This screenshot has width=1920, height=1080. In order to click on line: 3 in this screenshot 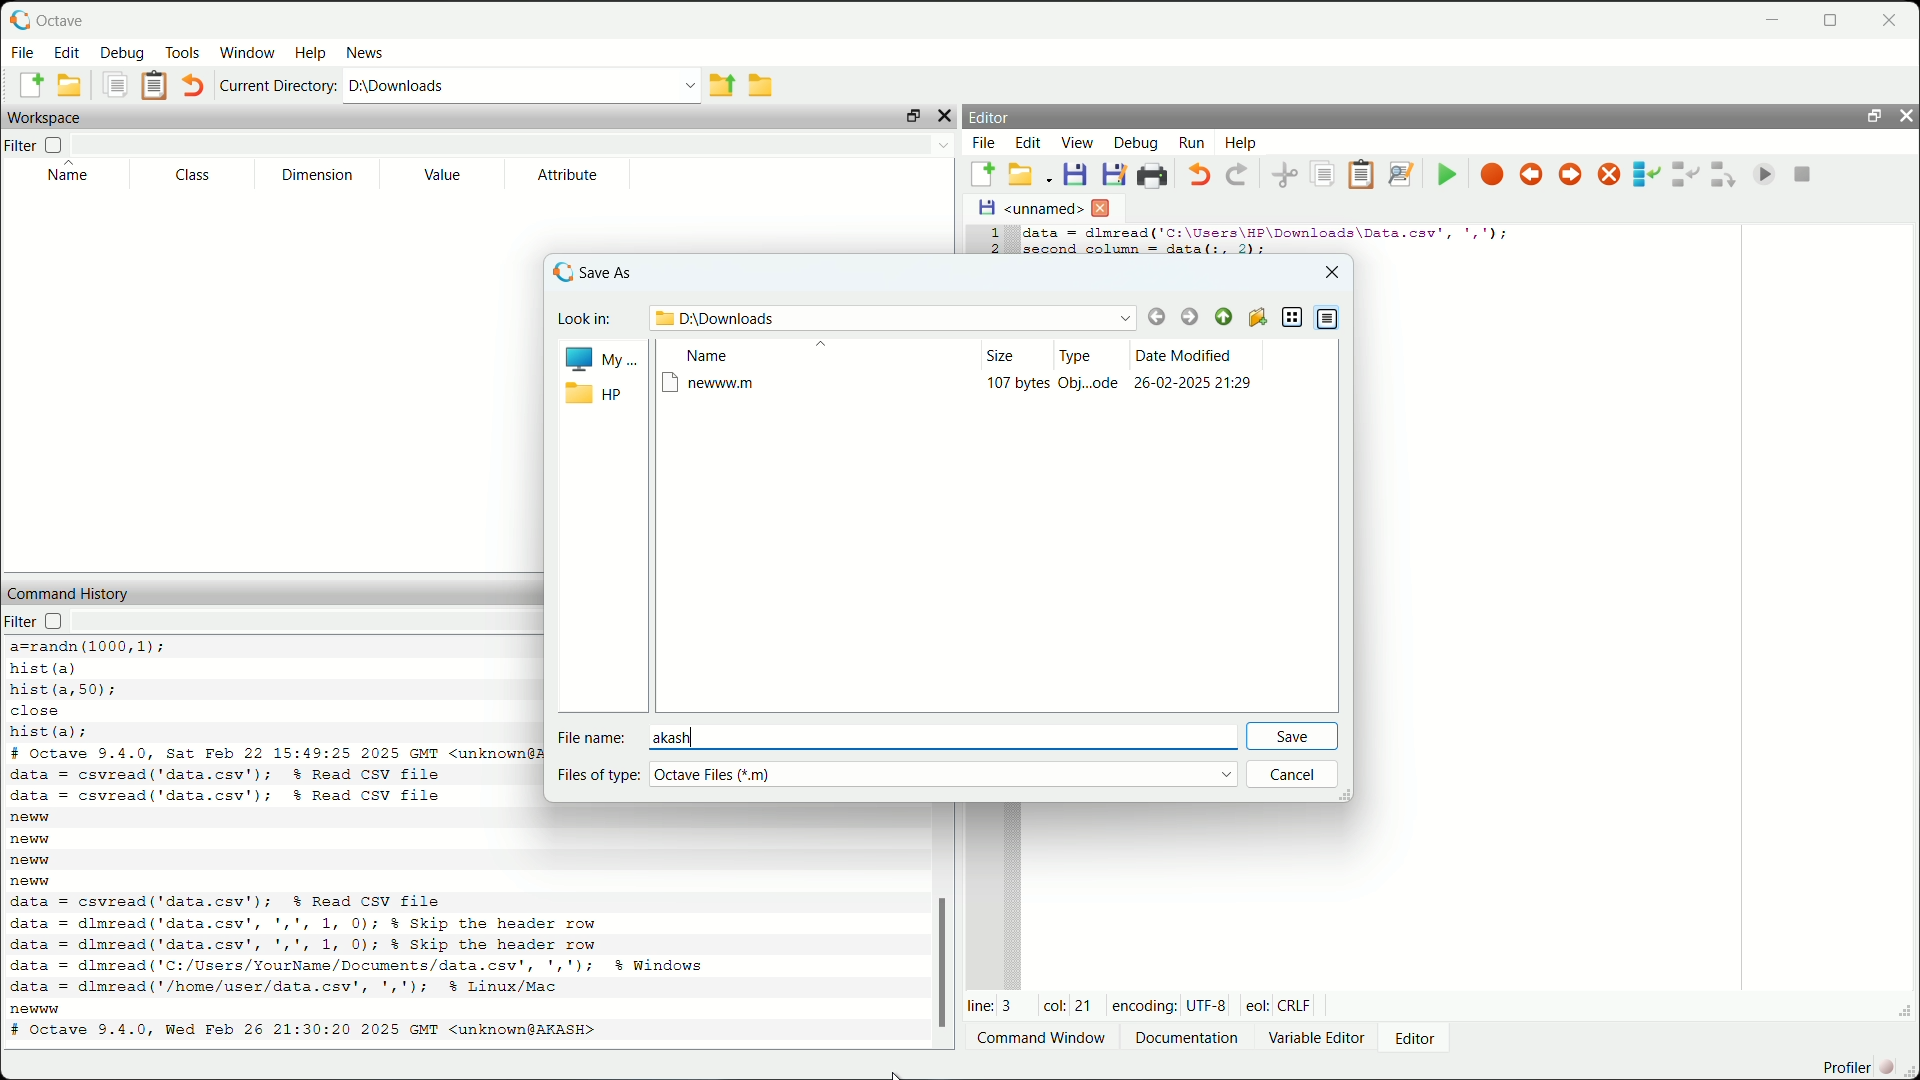, I will do `click(986, 1003)`.